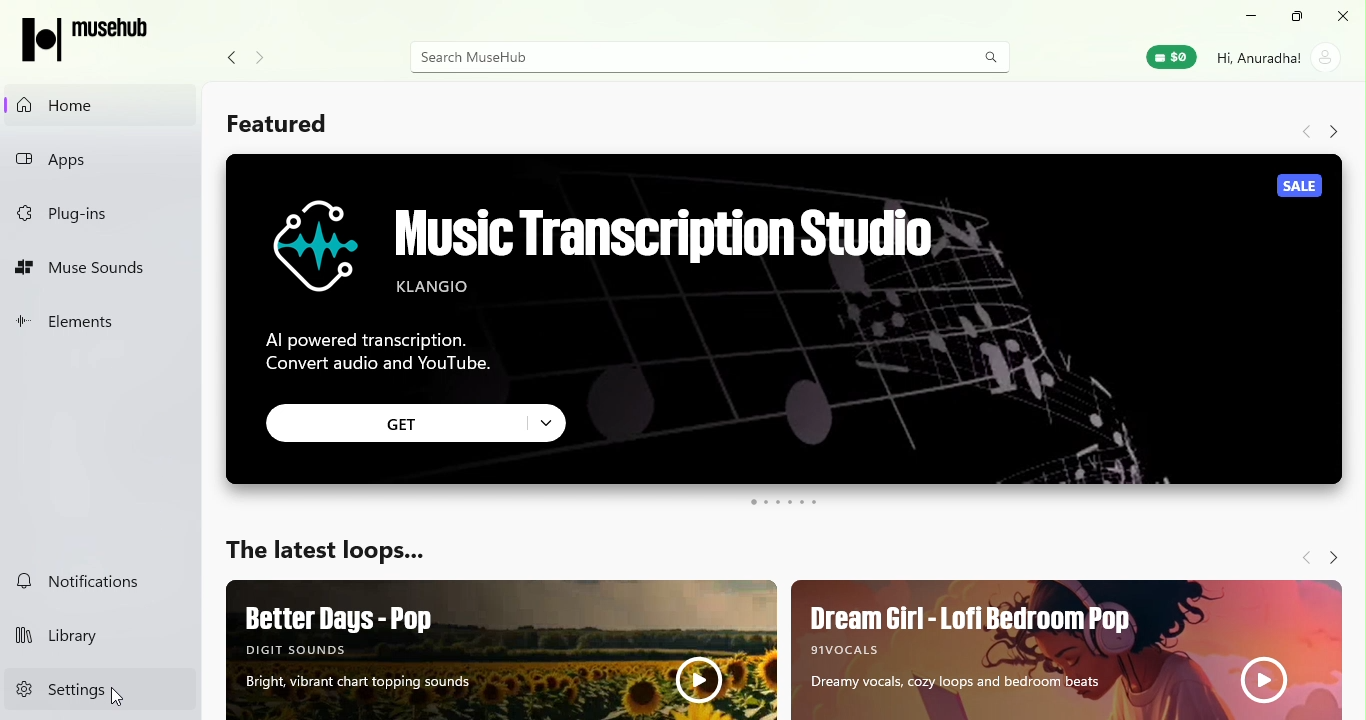  Describe the element at coordinates (1259, 58) in the screenshot. I see `Hi, Anuradha!` at that location.